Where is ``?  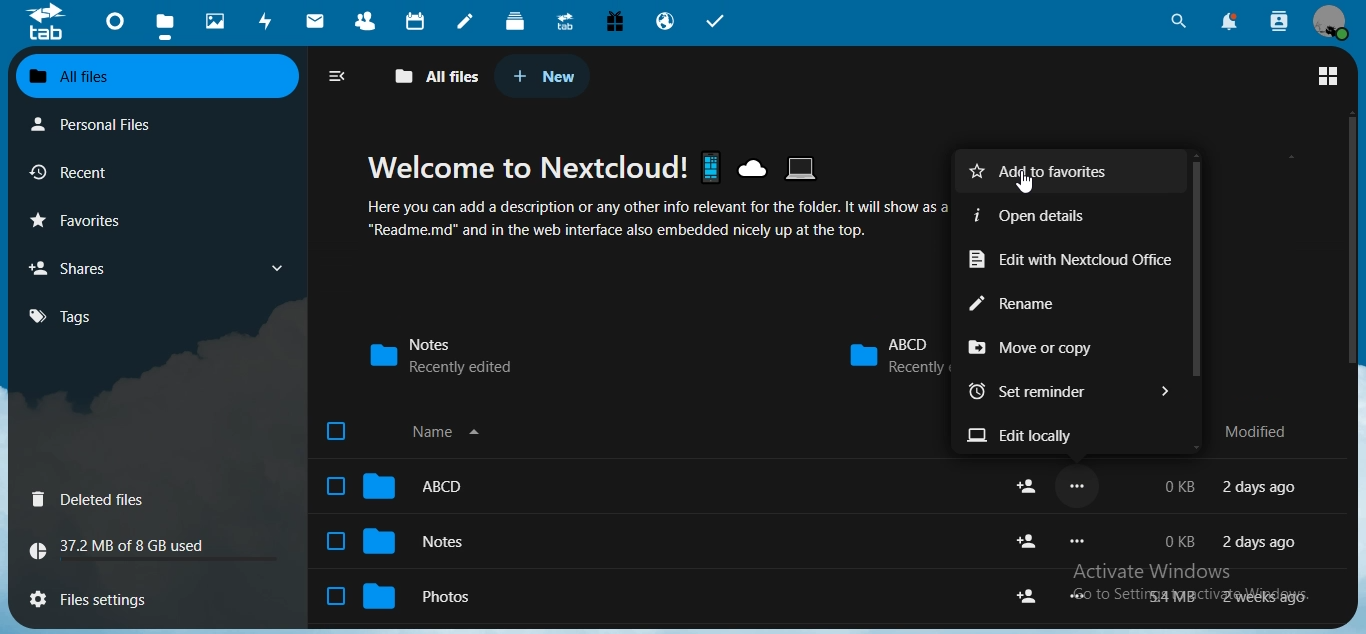  is located at coordinates (1166, 390).